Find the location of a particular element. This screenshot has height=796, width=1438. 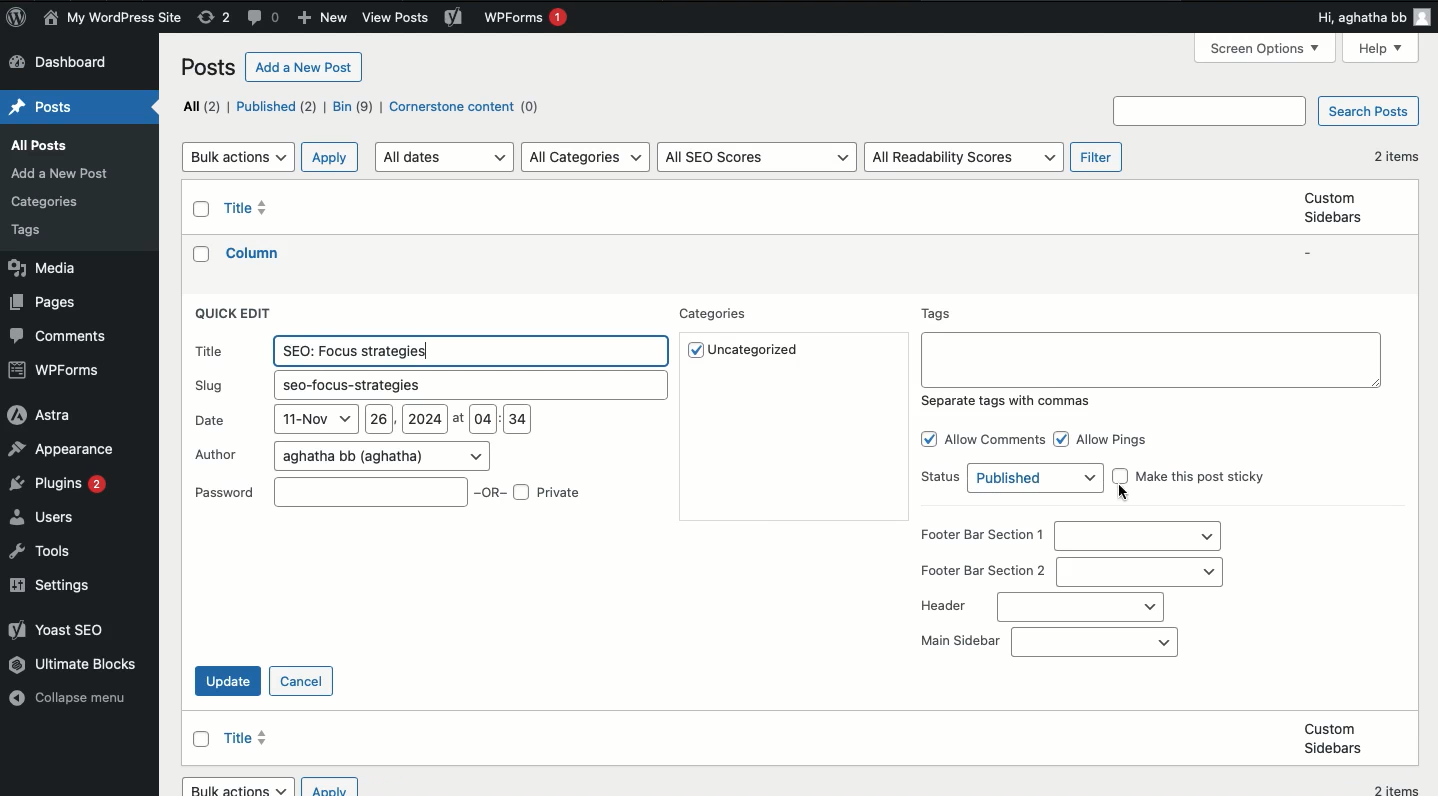

Pages is located at coordinates (43, 303).